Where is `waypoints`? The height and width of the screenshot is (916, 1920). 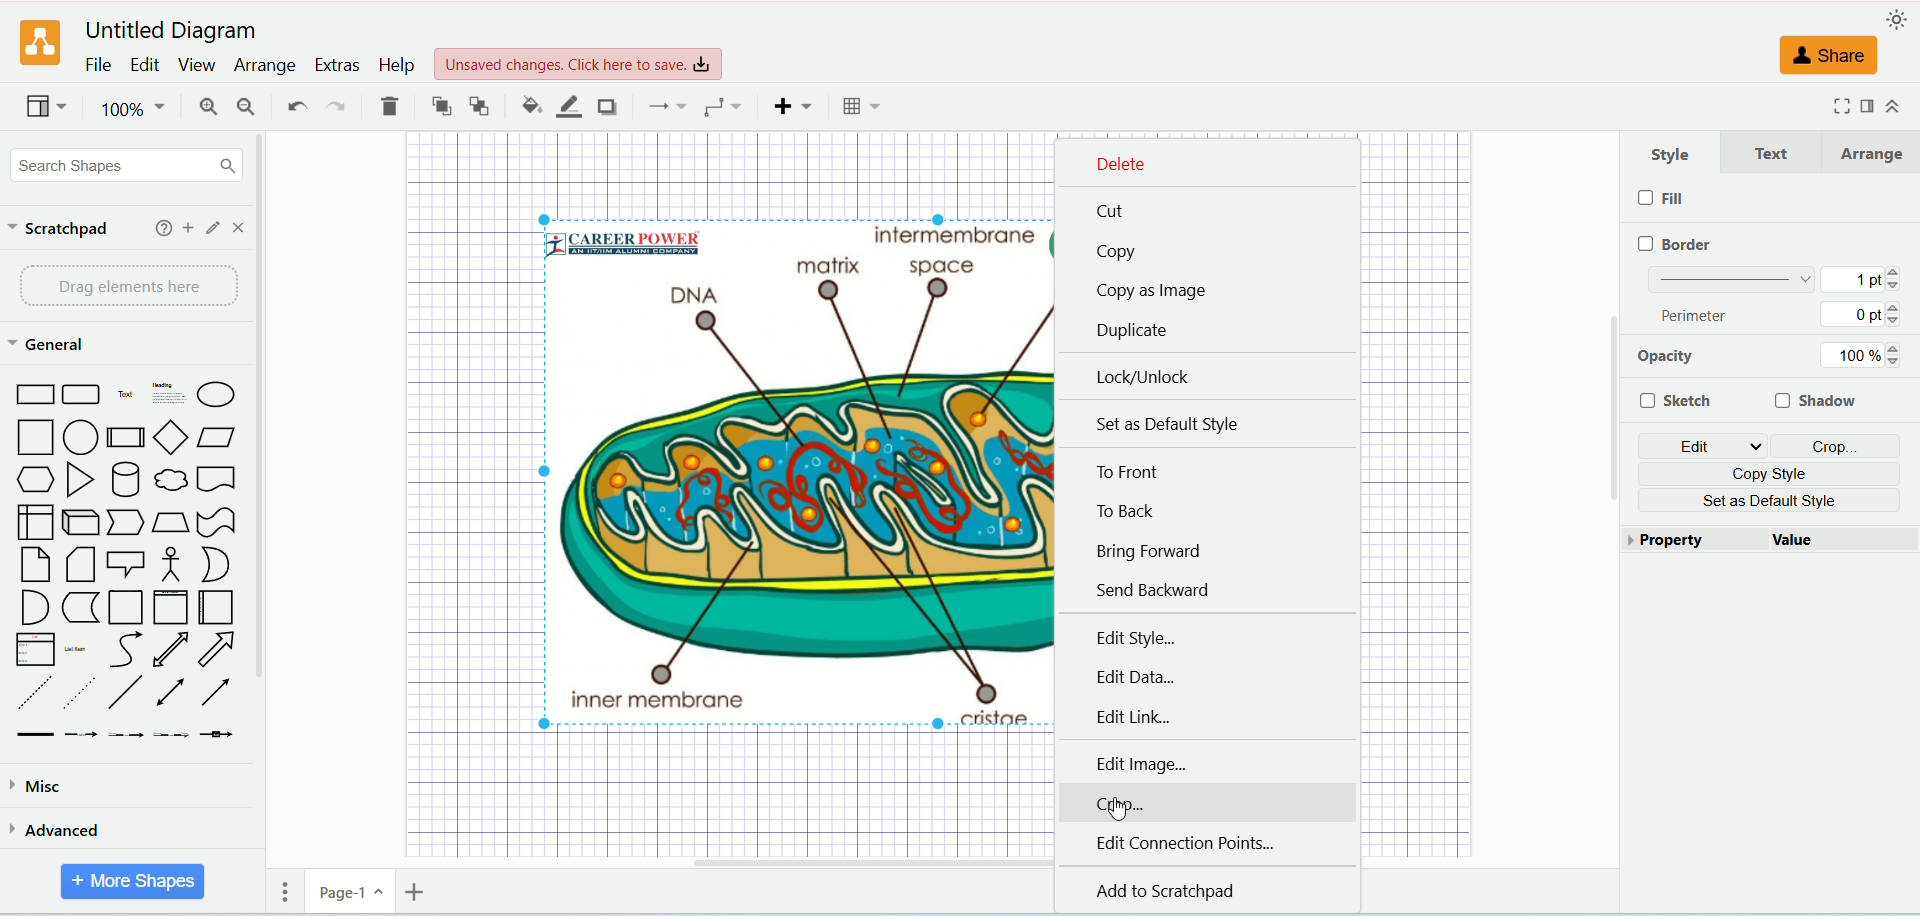
waypoints is located at coordinates (721, 108).